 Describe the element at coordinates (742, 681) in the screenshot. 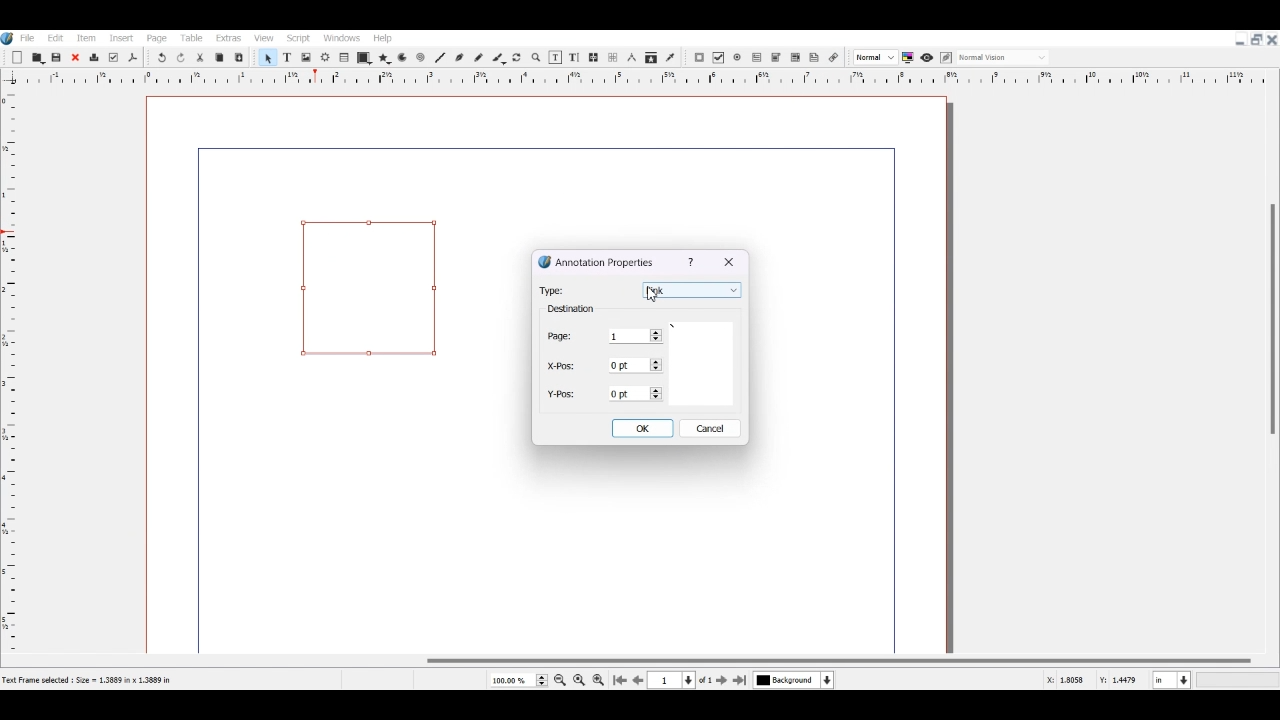

I see `Go to Last Page` at that location.